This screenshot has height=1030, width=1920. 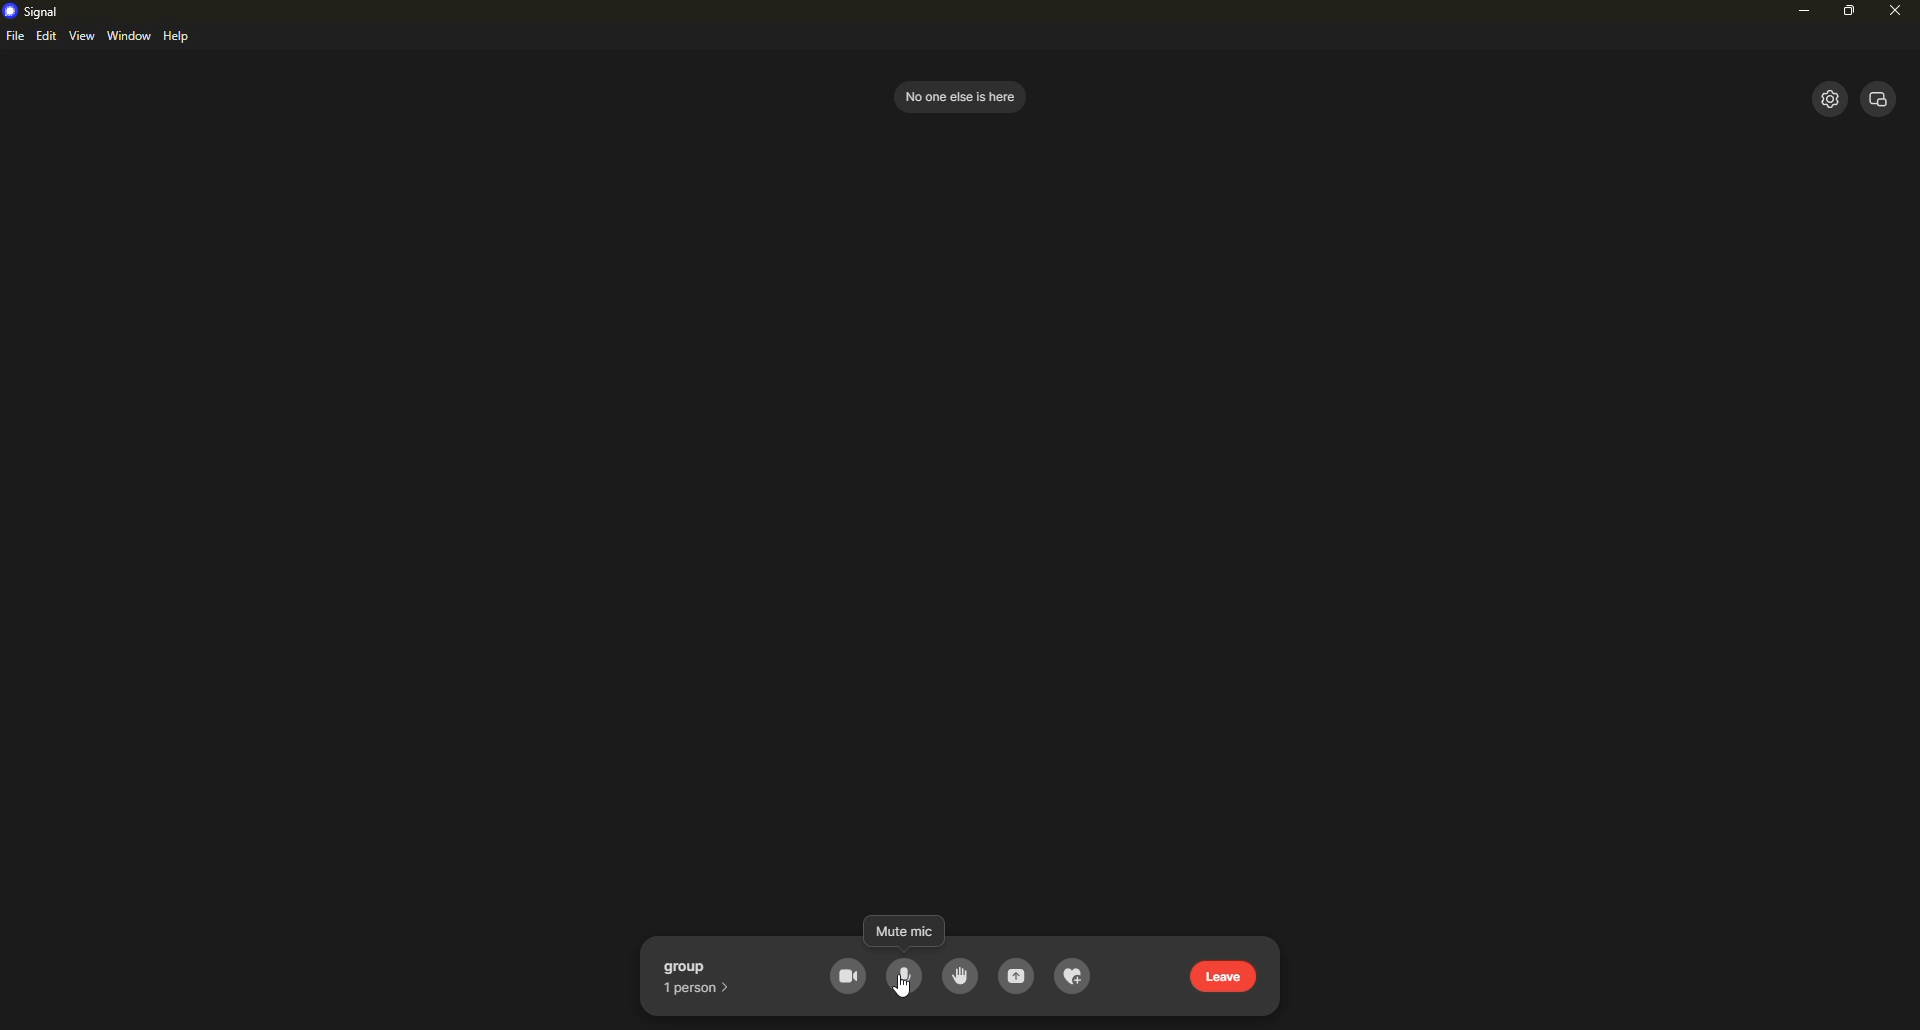 What do you see at coordinates (82, 36) in the screenshot?
I see `view` at bounding box center [82, 36].